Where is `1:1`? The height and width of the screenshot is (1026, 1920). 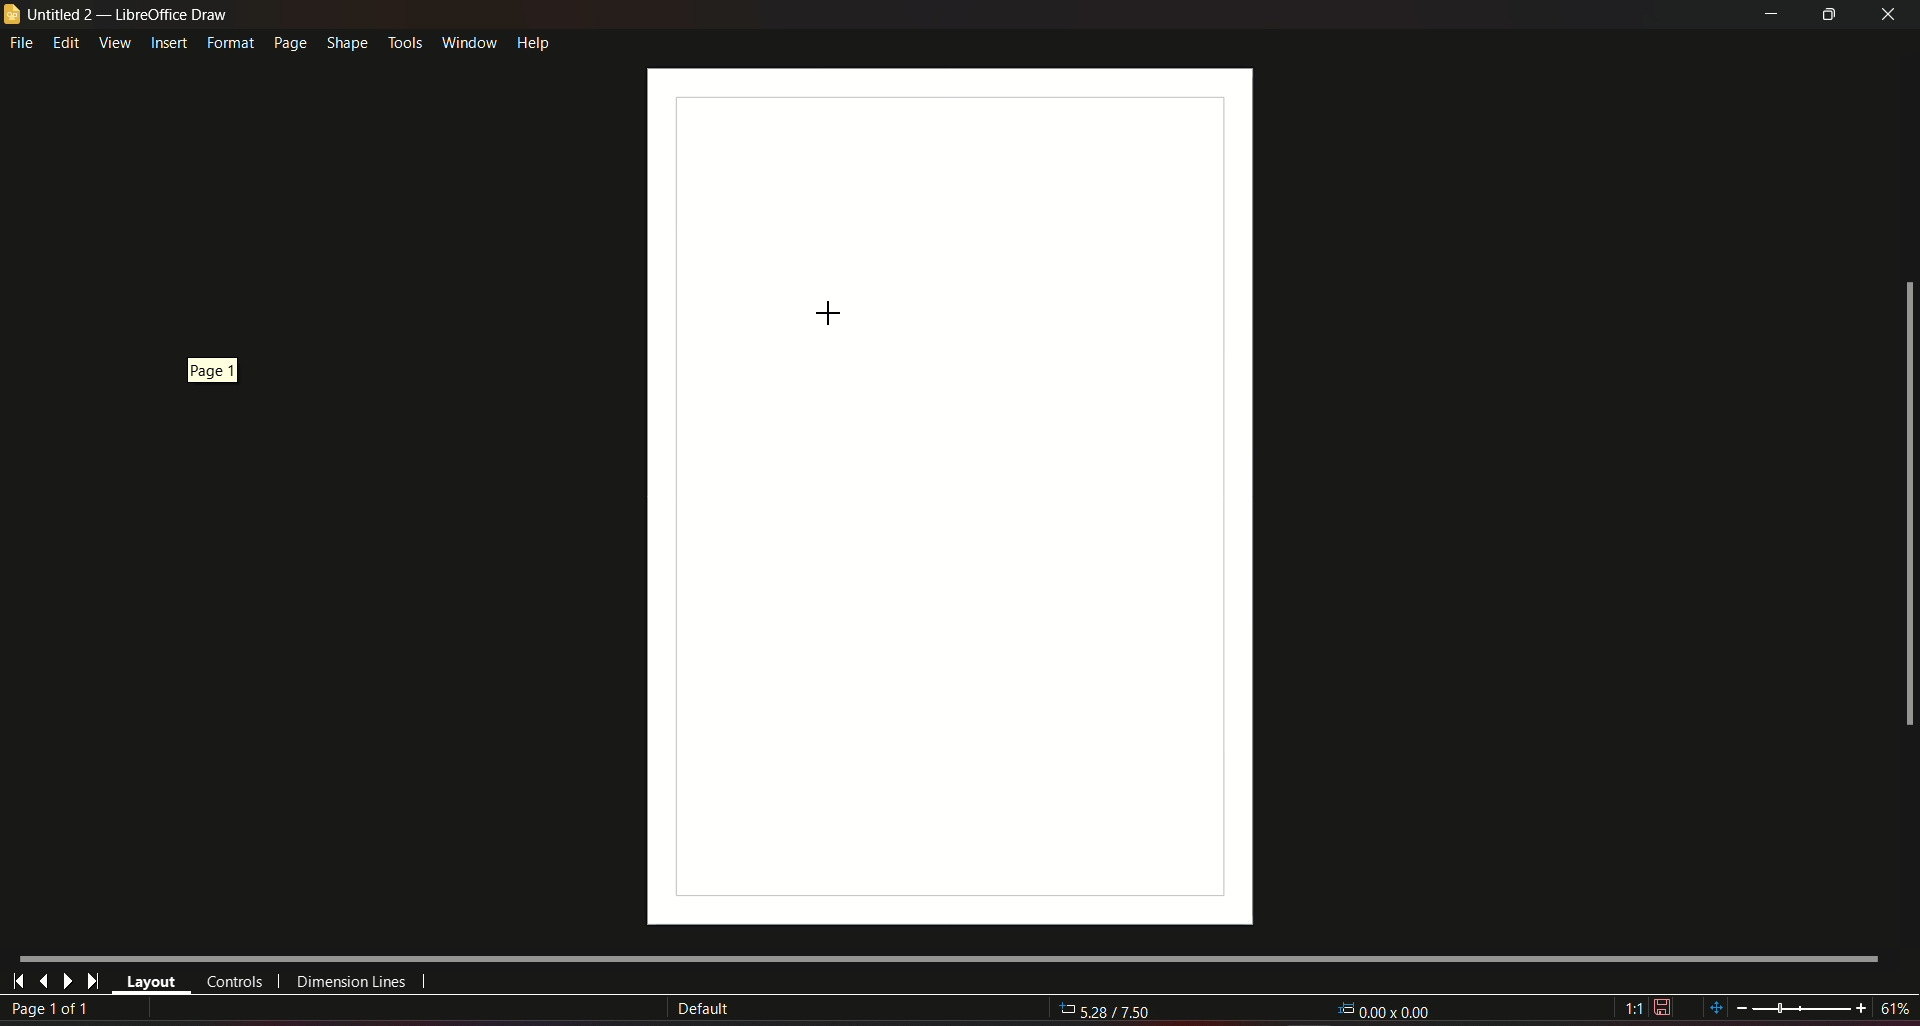 1:1 is located at coordinates (1648, 1008).